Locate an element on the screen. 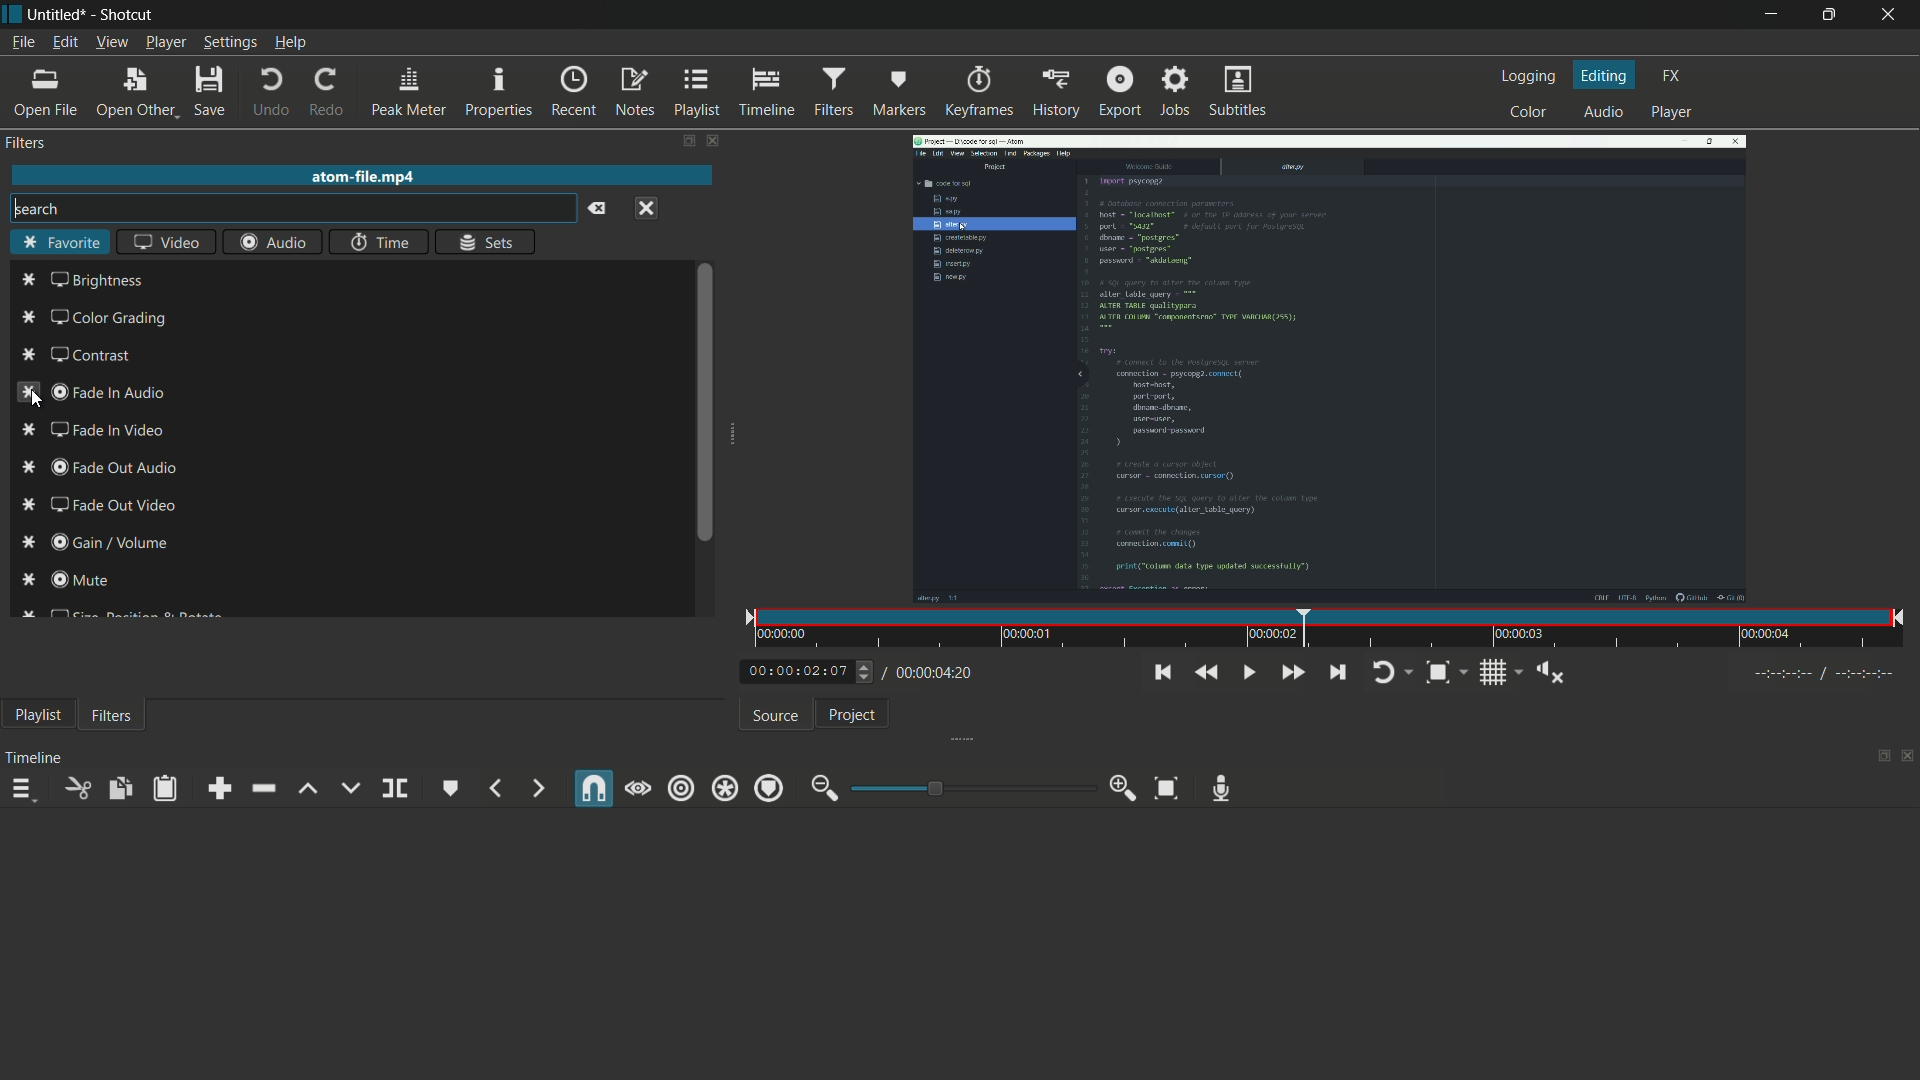 This screenshot has width=1920, height=1080. fade in audio is located at coordinates (113, 393).